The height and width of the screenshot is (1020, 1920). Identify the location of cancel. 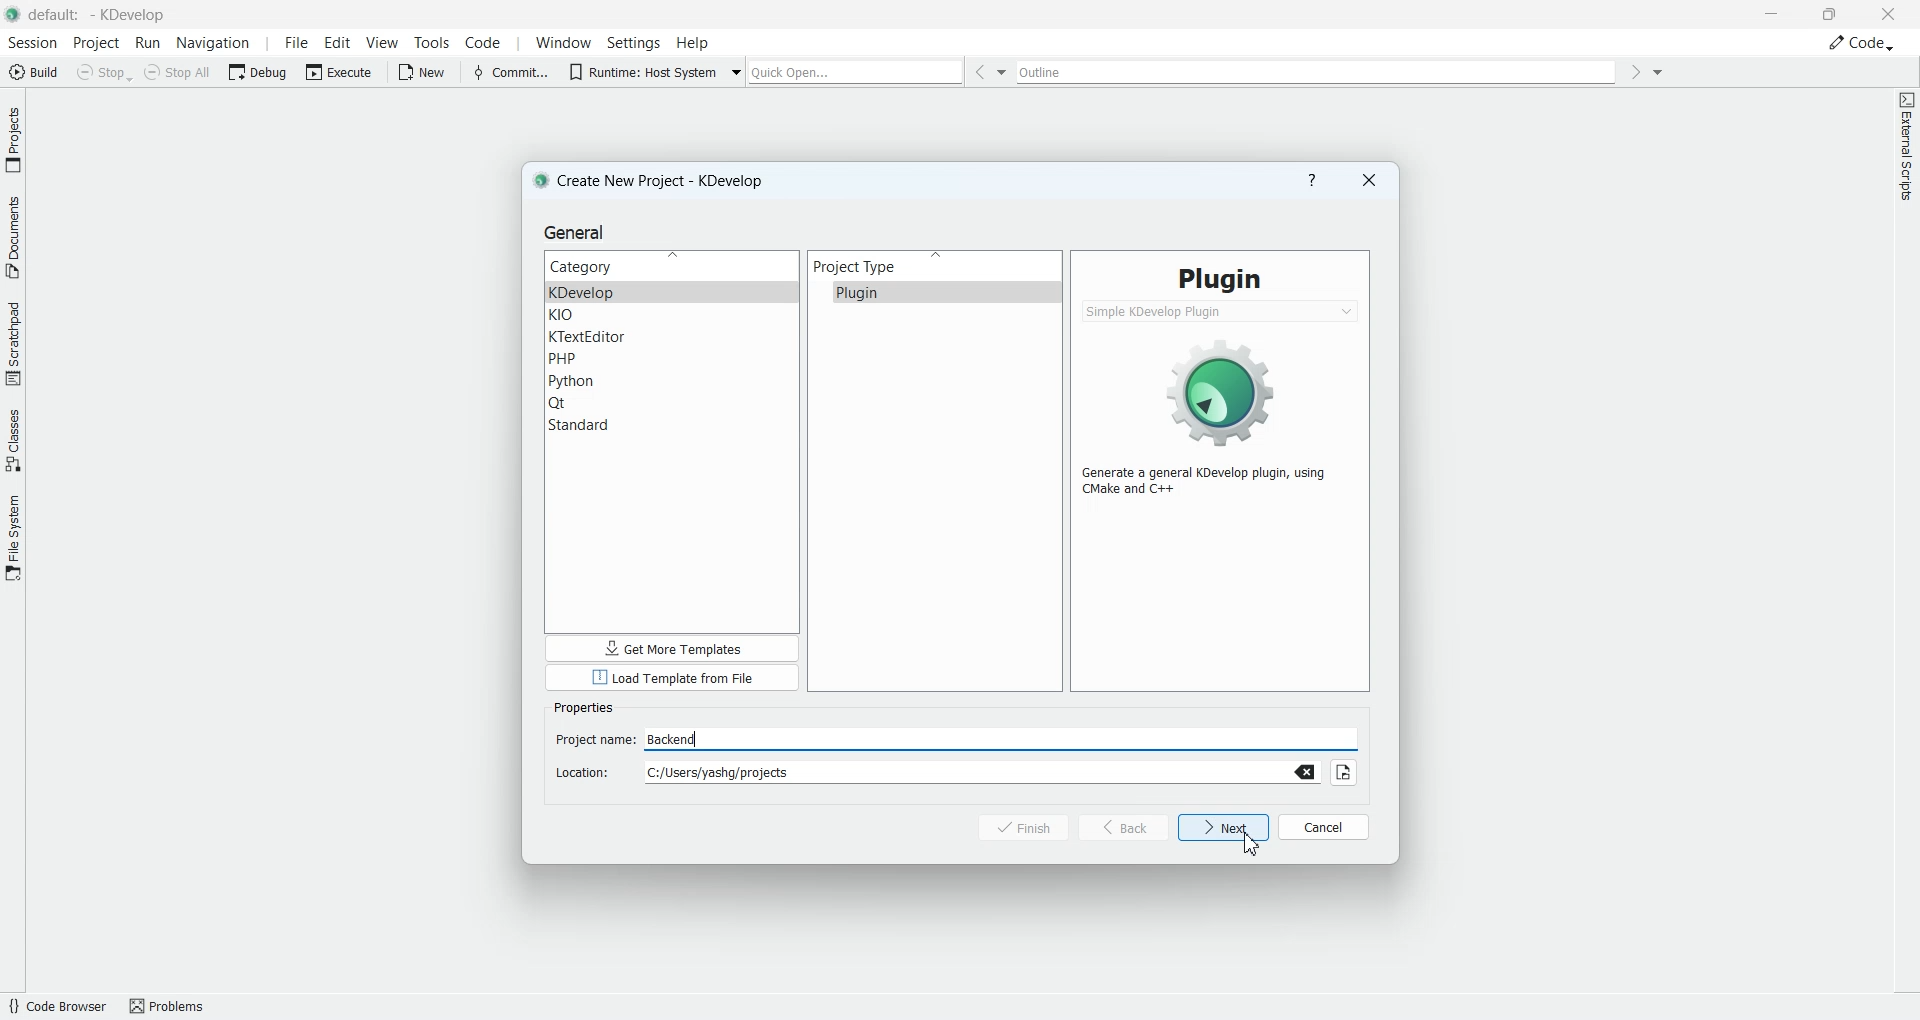
(1324, 825).